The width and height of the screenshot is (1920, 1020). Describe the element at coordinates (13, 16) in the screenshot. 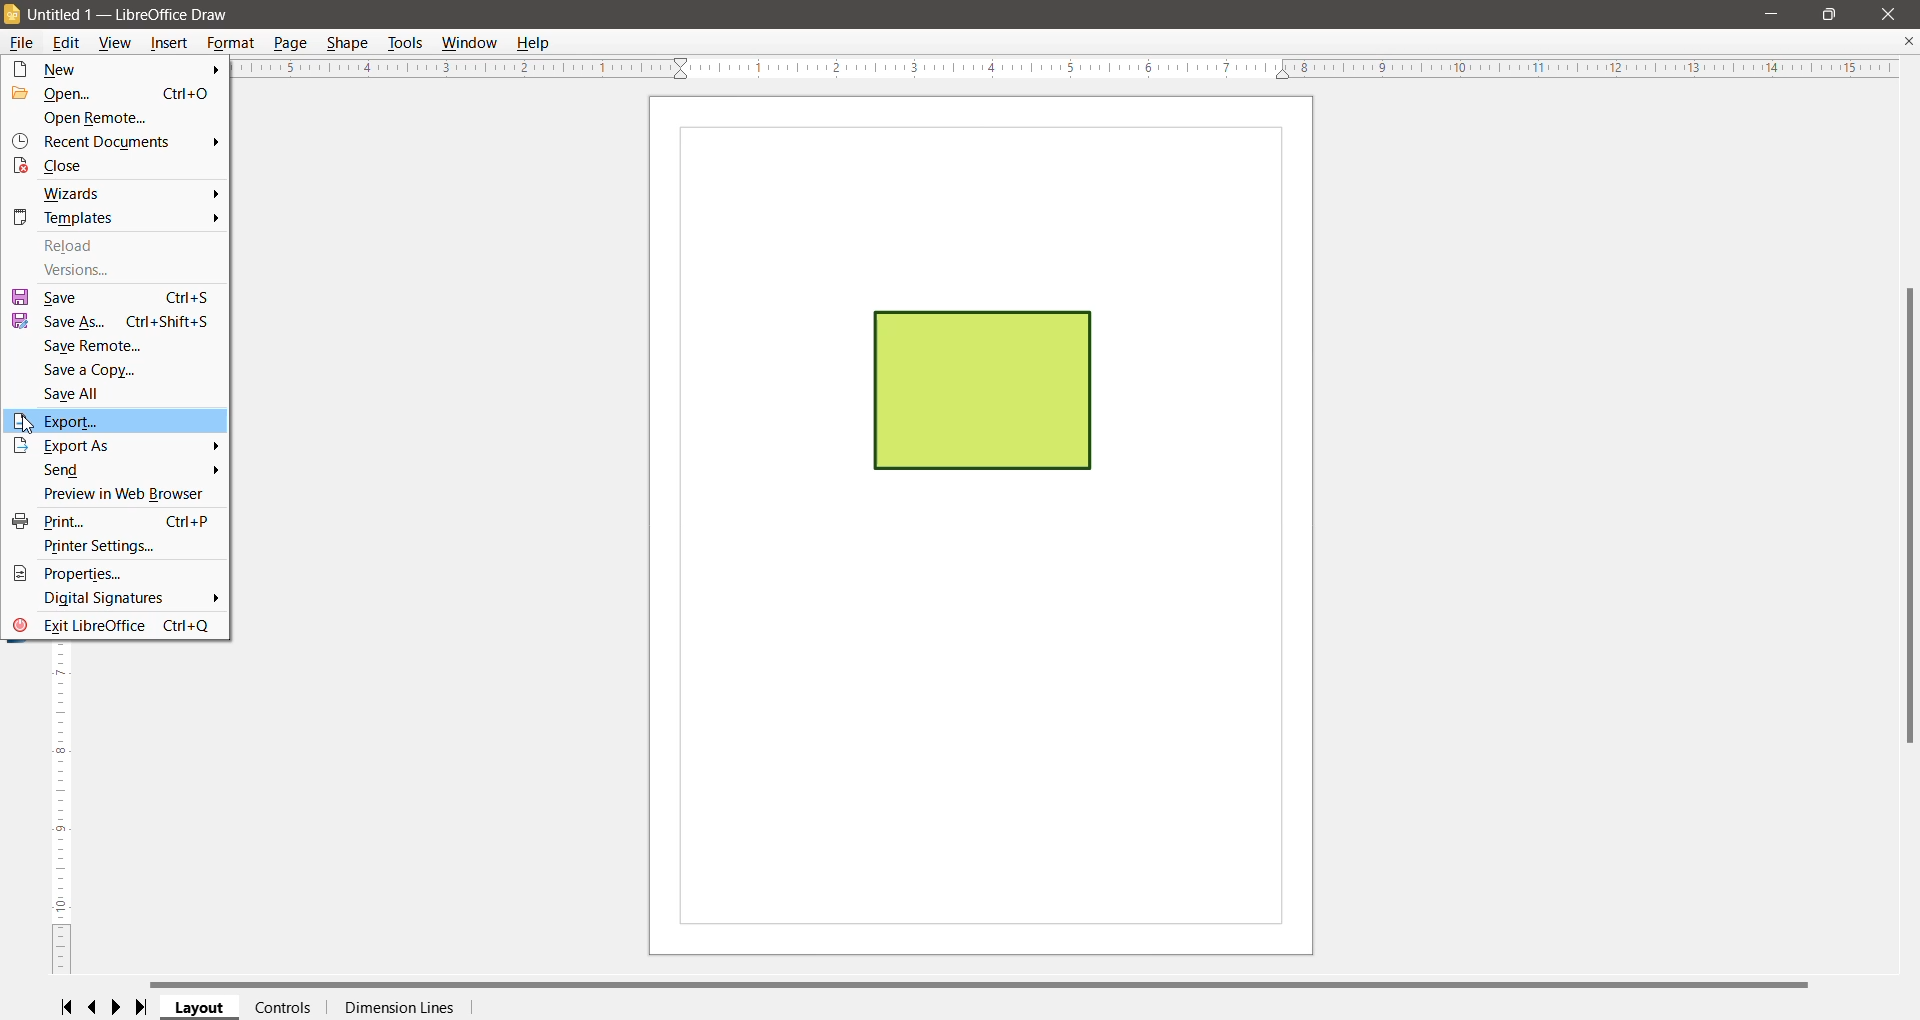

I see `Application Logo` at that location.